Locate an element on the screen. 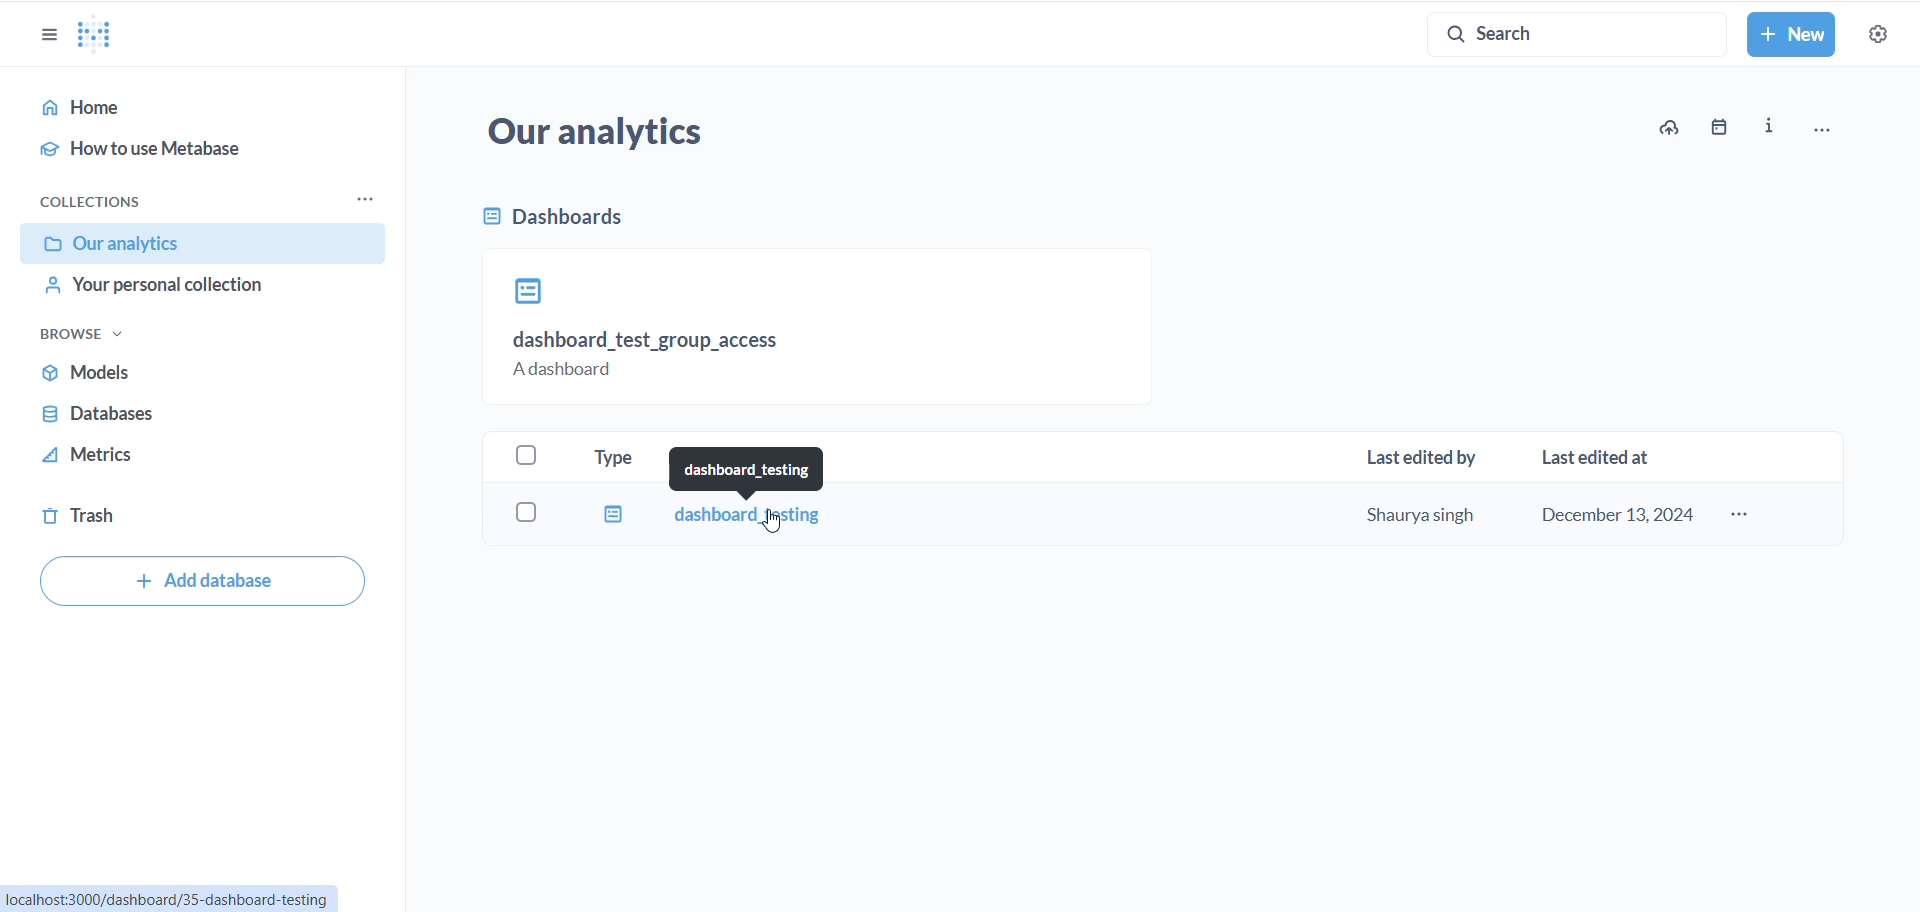 This screenshot has height=912, width=1920. dashboard_testing is located at coordinates (752, 468).